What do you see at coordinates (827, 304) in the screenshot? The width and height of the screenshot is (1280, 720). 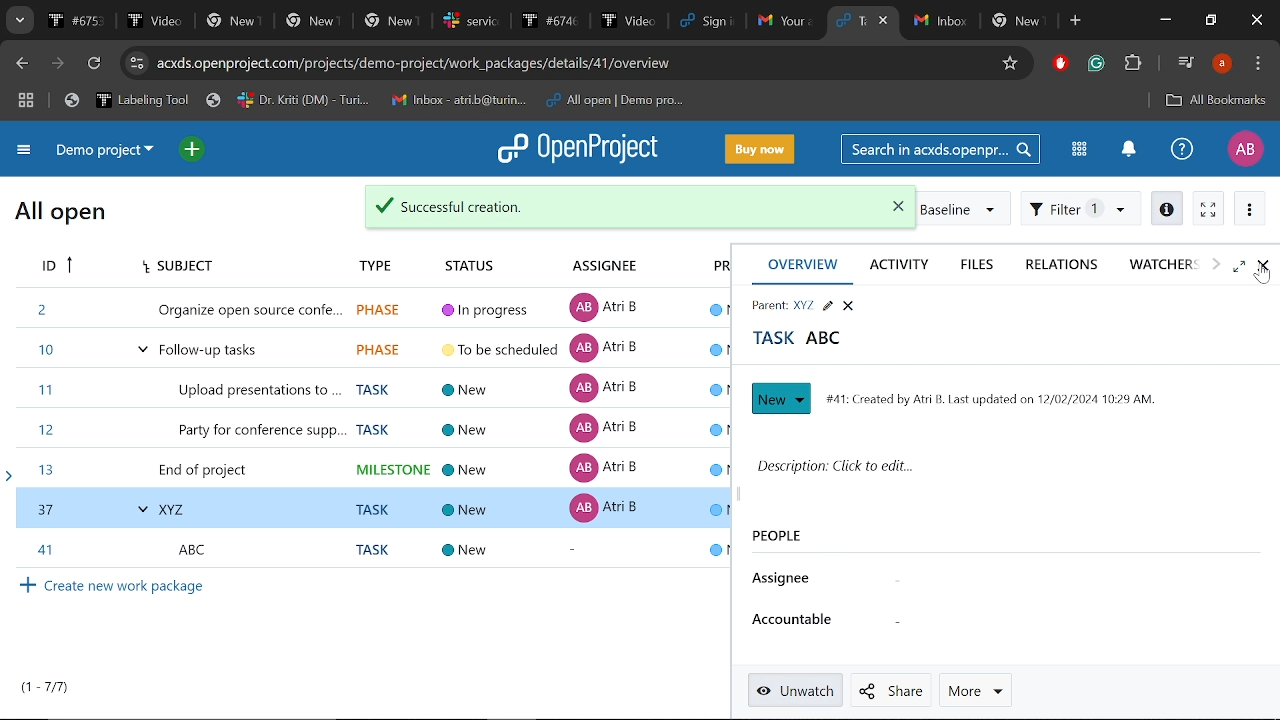 I see `Edit` at bounding box center [827, 304].